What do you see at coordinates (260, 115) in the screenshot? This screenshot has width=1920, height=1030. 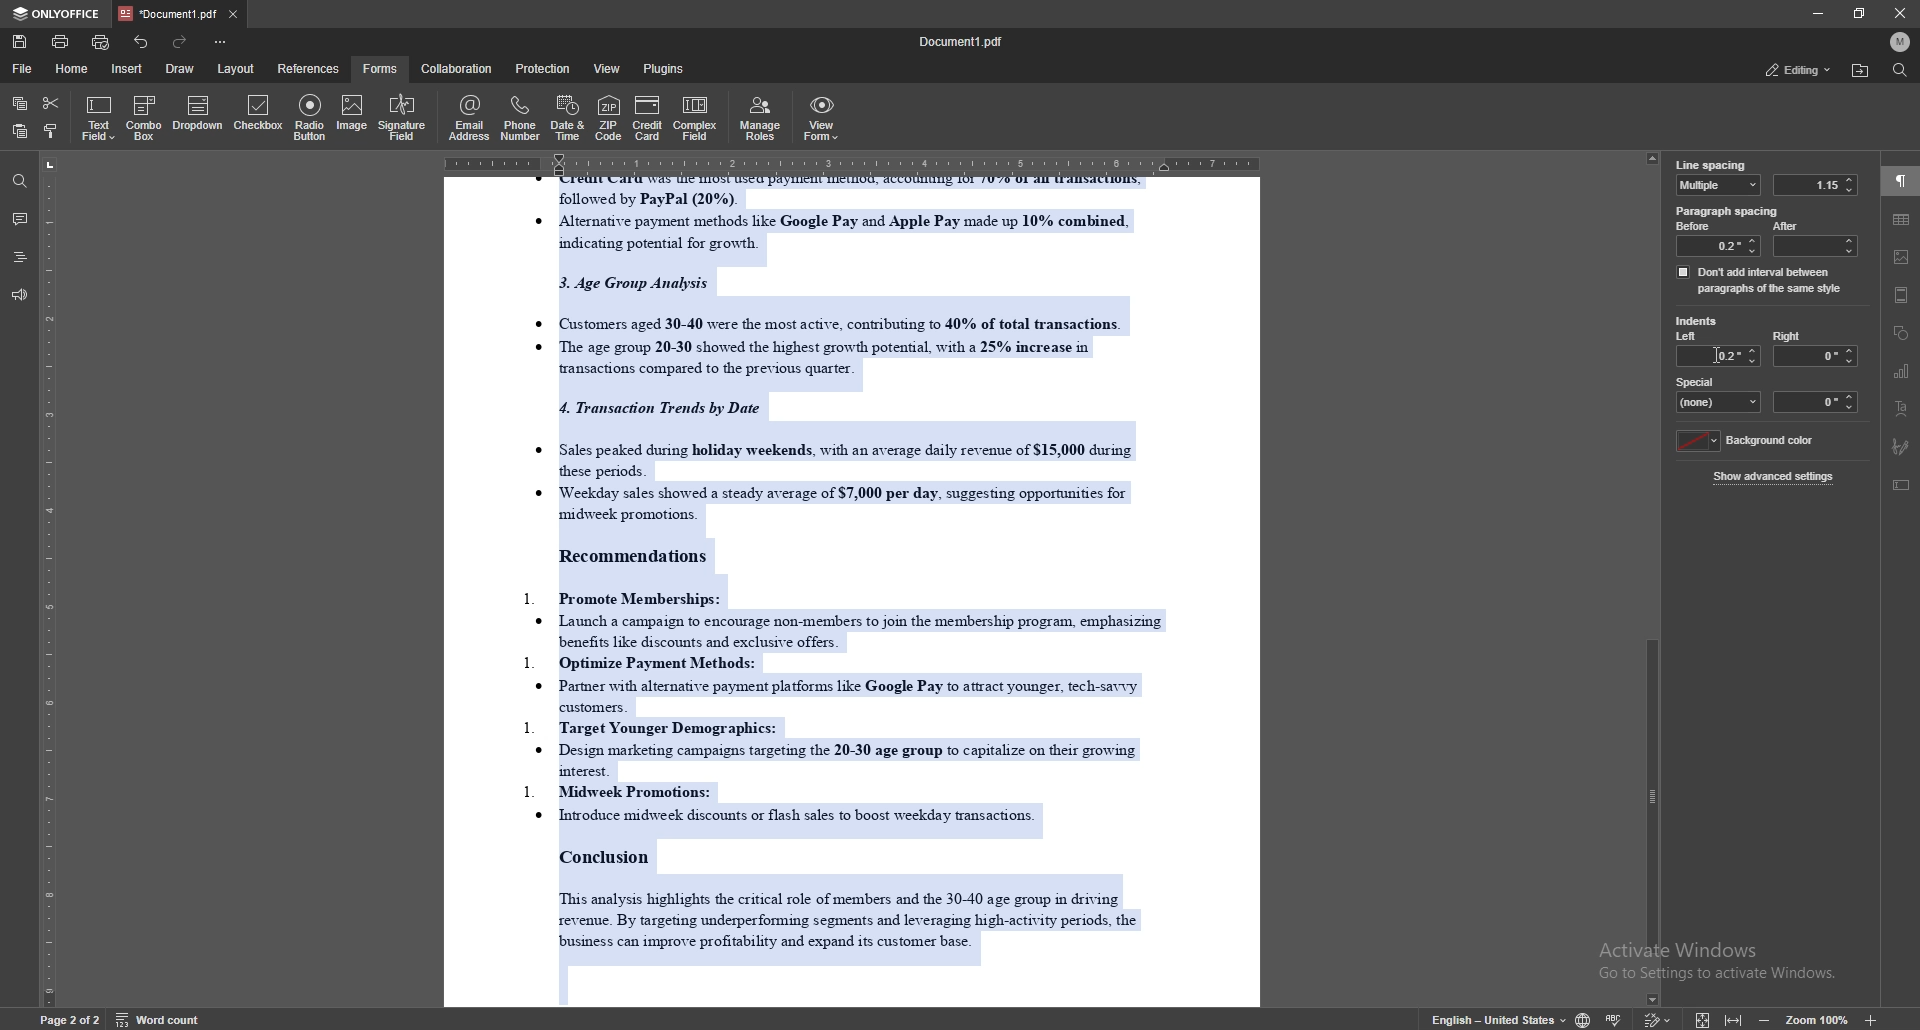 I see `checkbox` at bounding box center [260, 115].